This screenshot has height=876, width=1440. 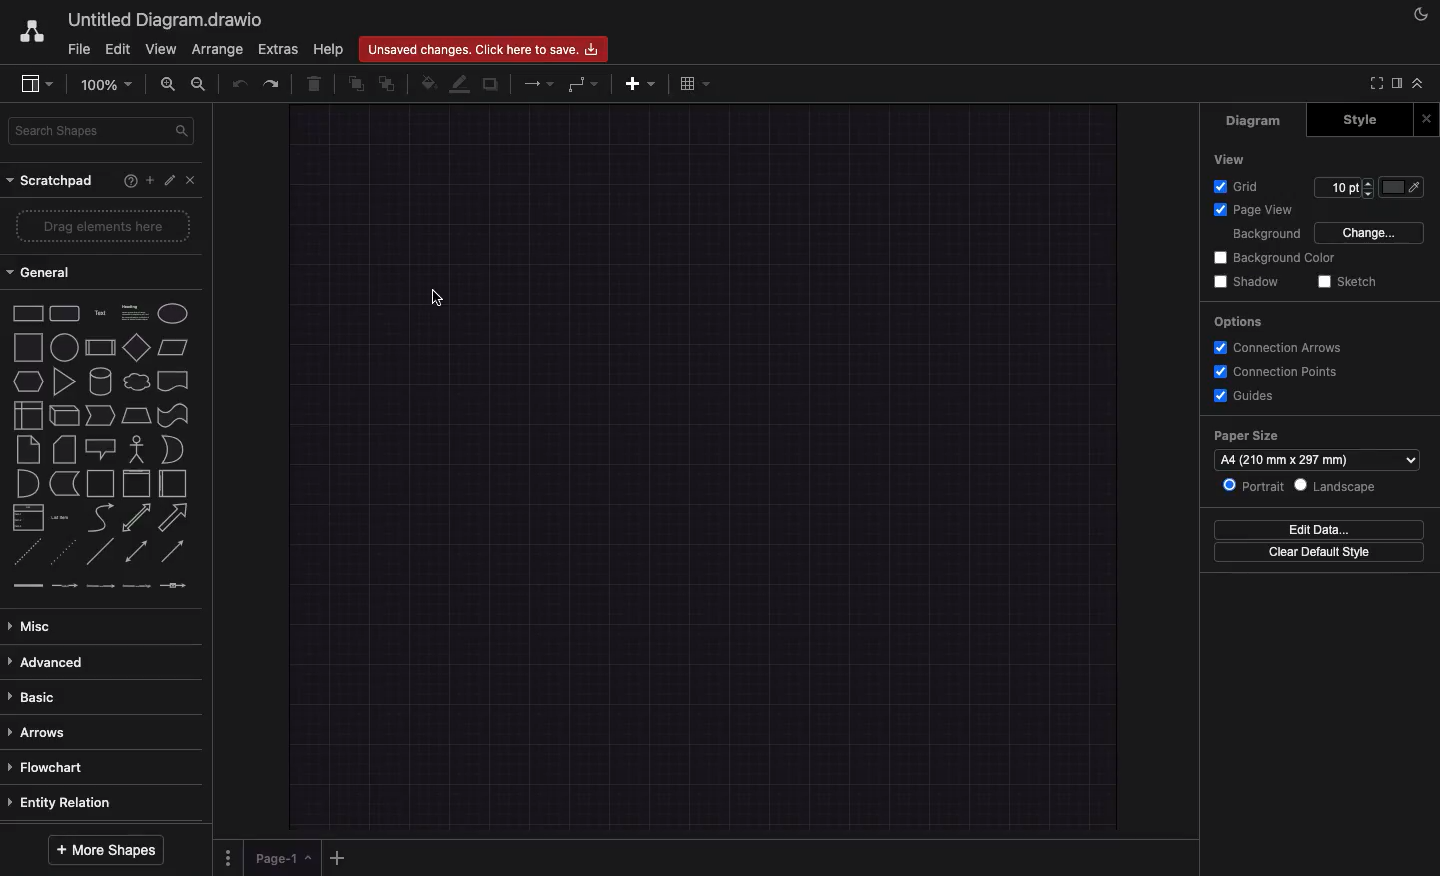 What do you see at coordinates (101, 415) in the screenshot?
I see `step` at bounding box center [101, 415].